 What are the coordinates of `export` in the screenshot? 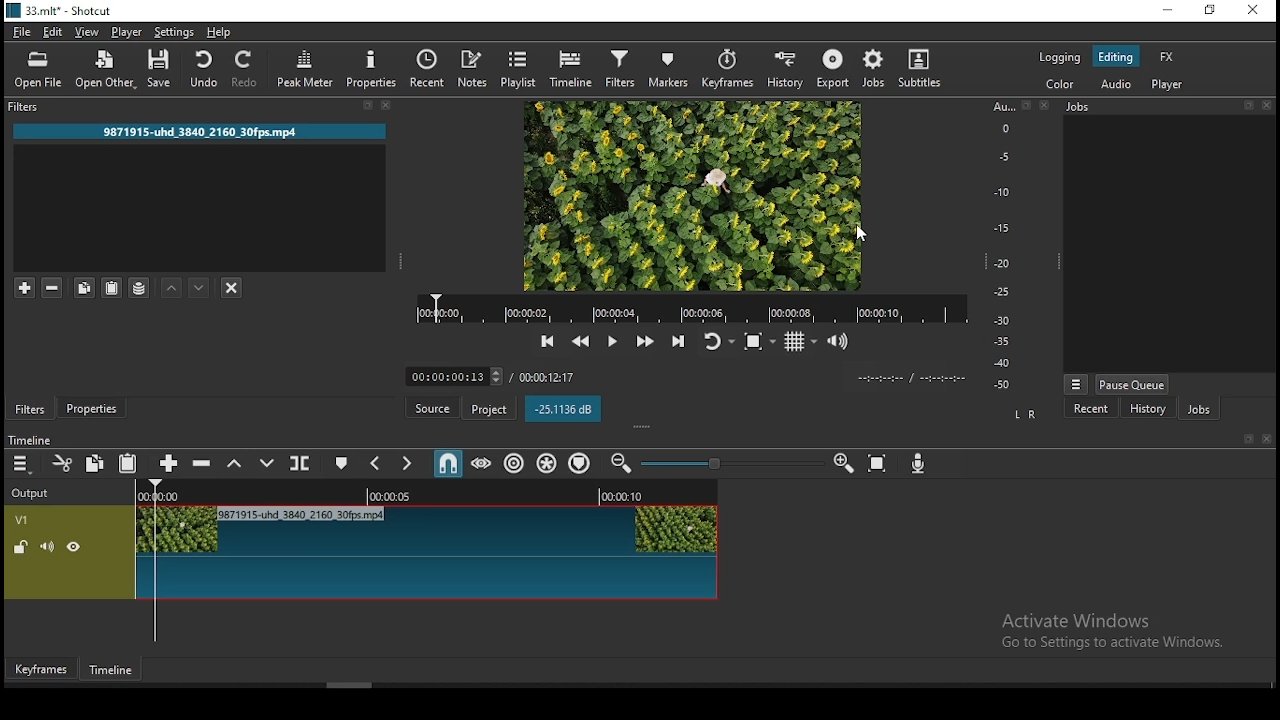 It's located at (832, 71).